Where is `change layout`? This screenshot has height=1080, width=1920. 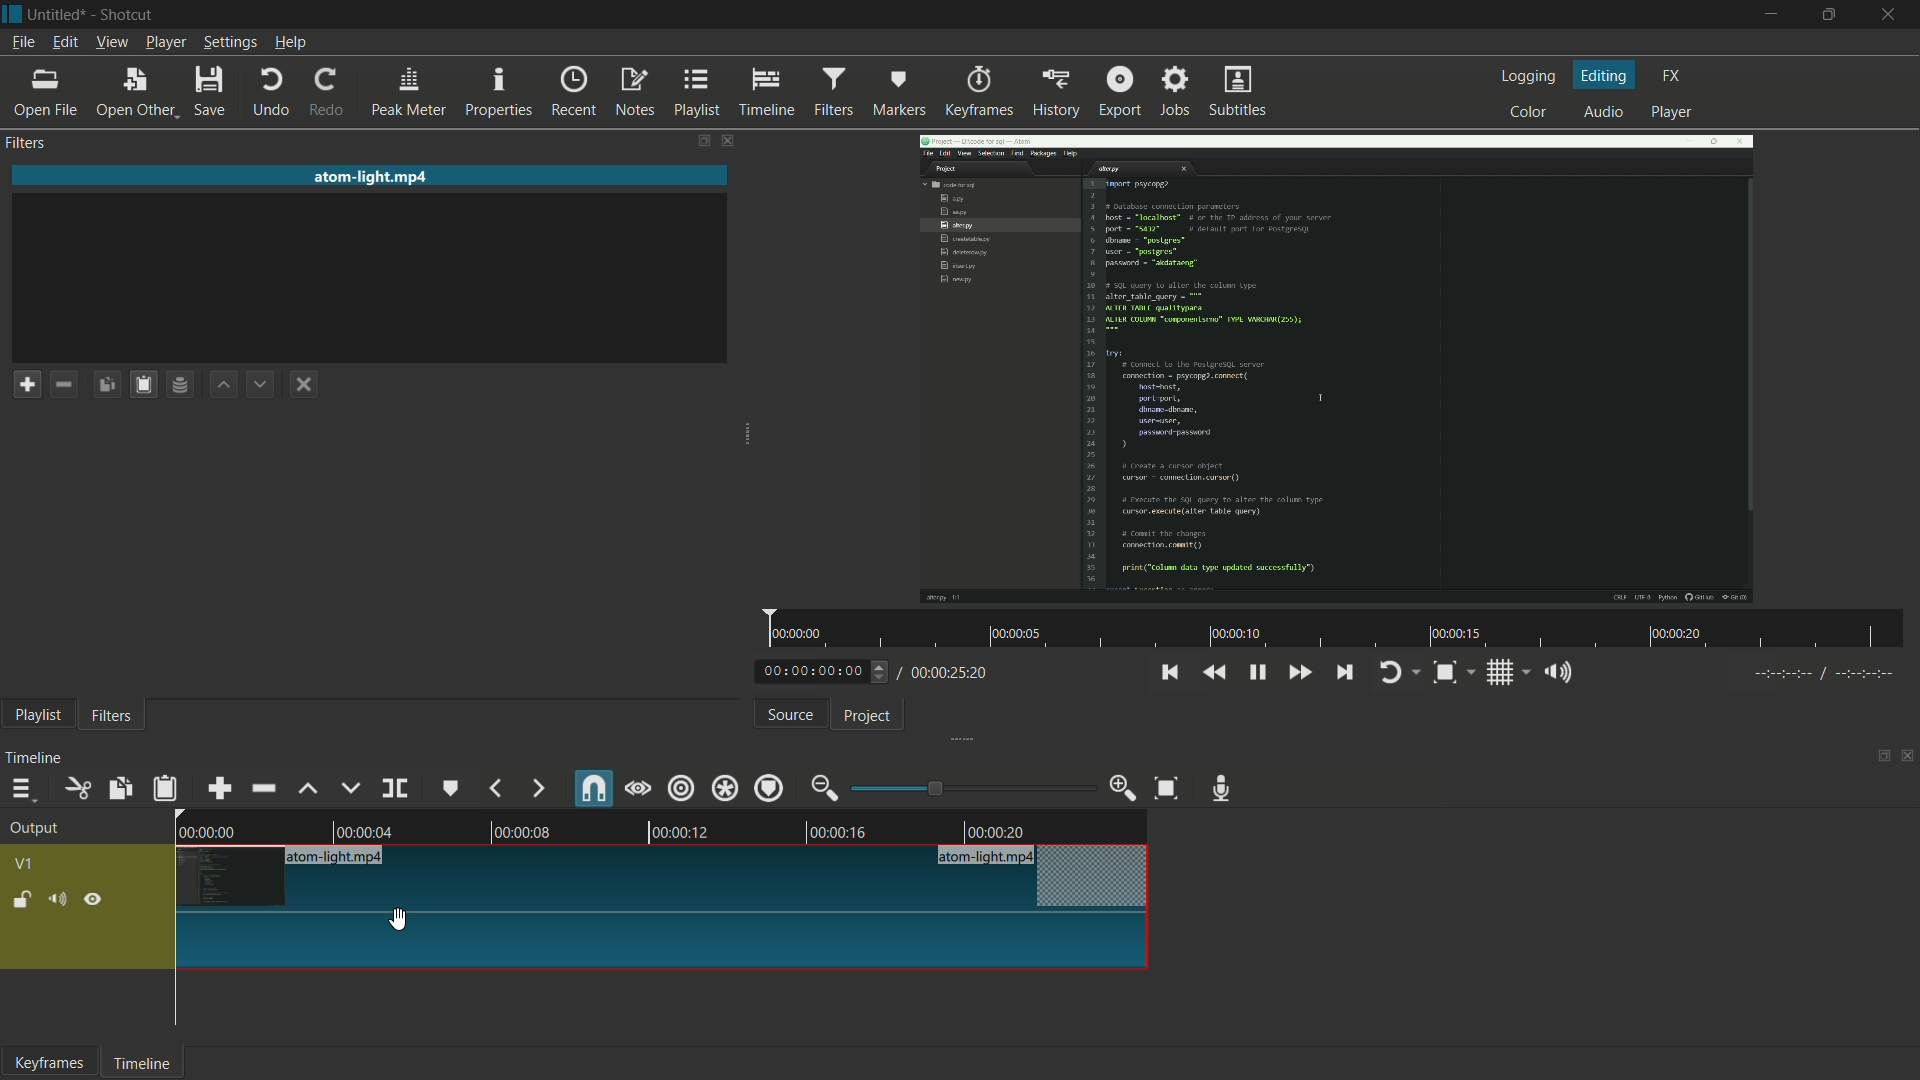
change layout is located at coordinates (1879, 758).